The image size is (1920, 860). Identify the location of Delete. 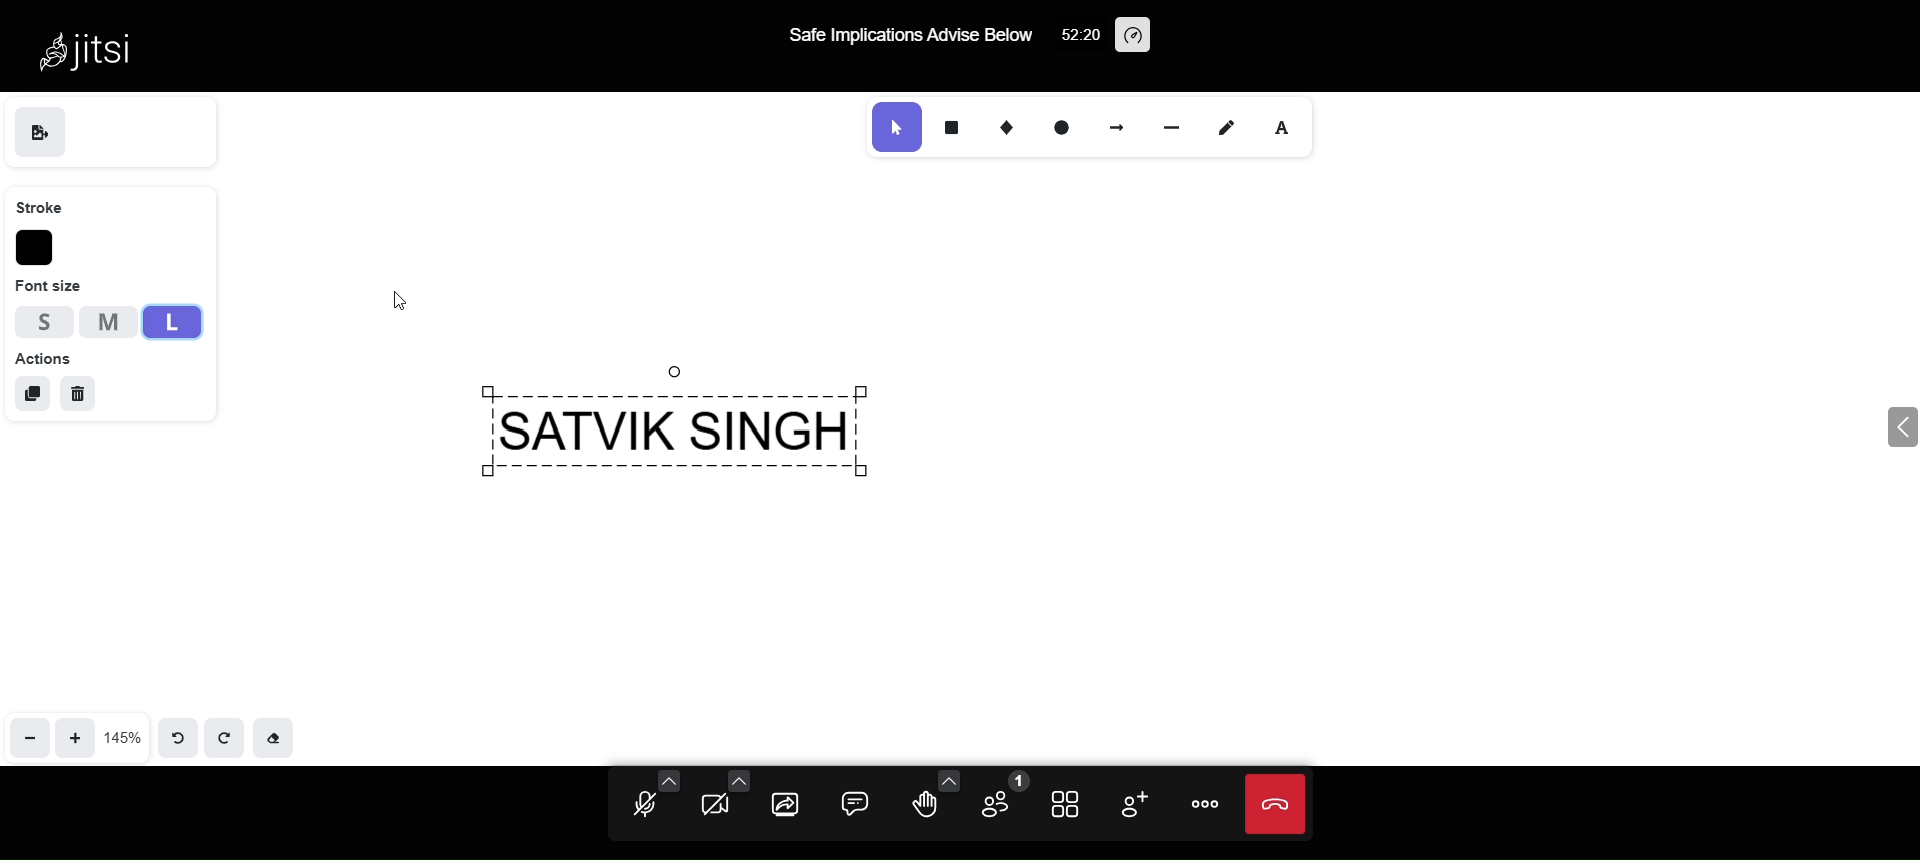
(82, 394).